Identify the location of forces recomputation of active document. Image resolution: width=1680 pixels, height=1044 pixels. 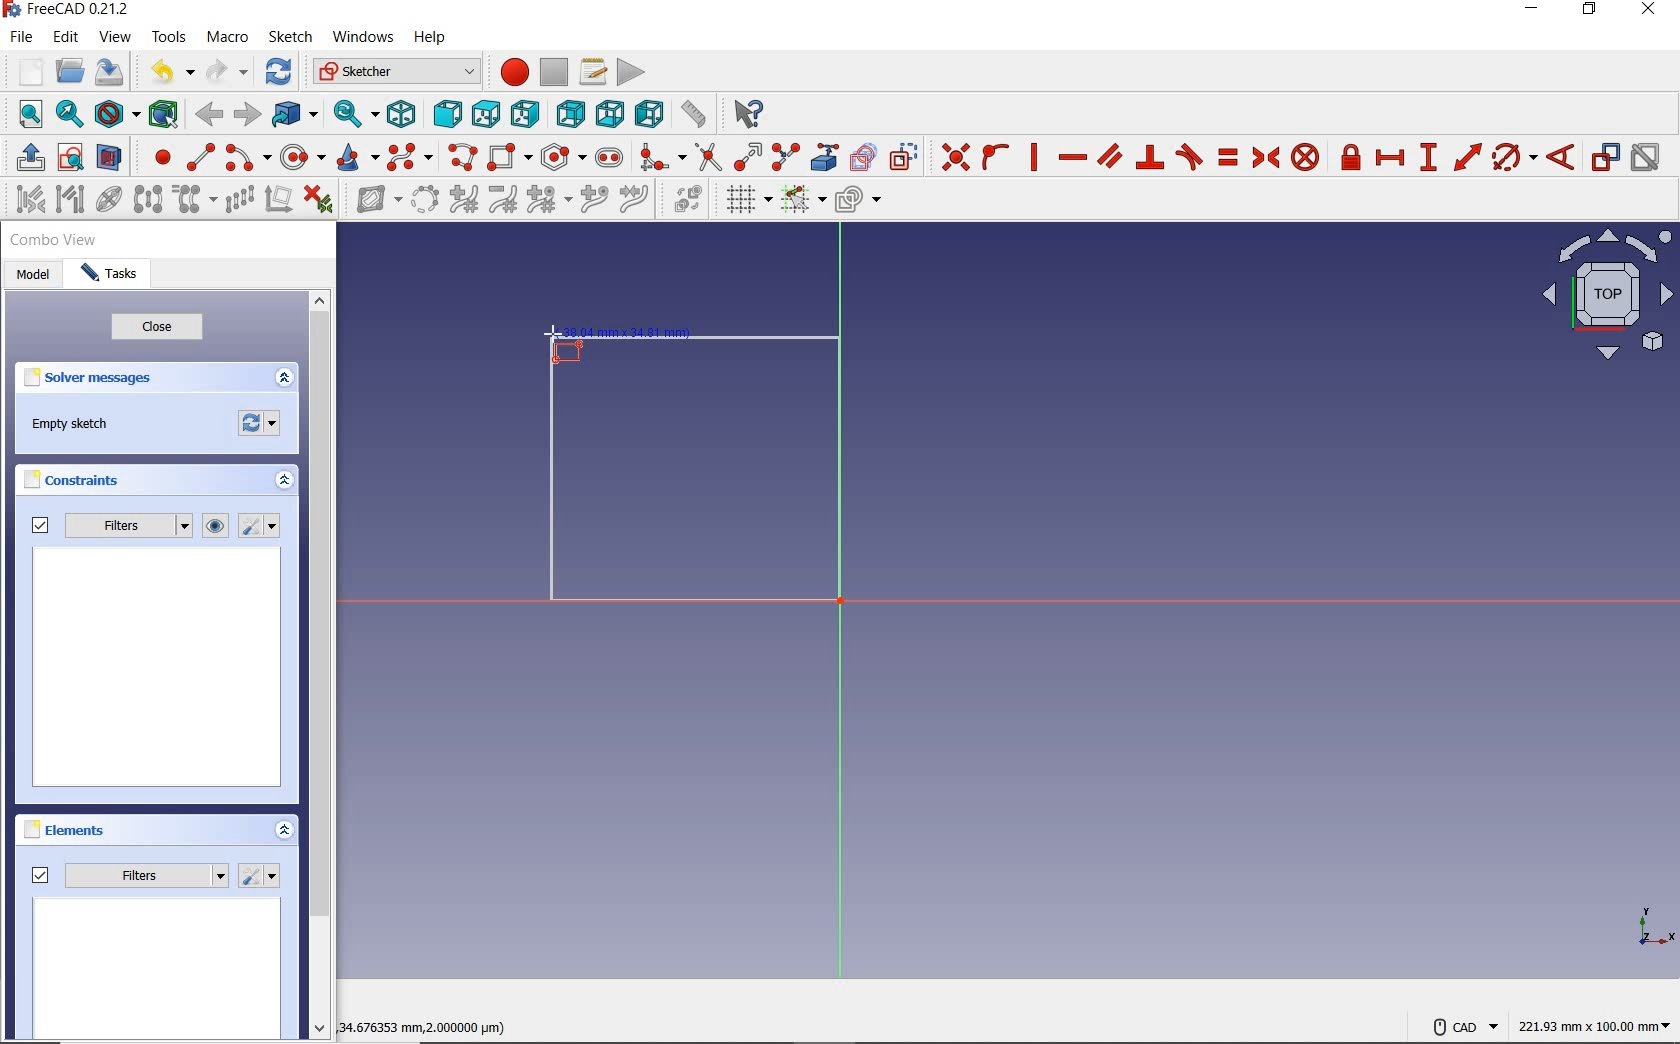
(261, 427).